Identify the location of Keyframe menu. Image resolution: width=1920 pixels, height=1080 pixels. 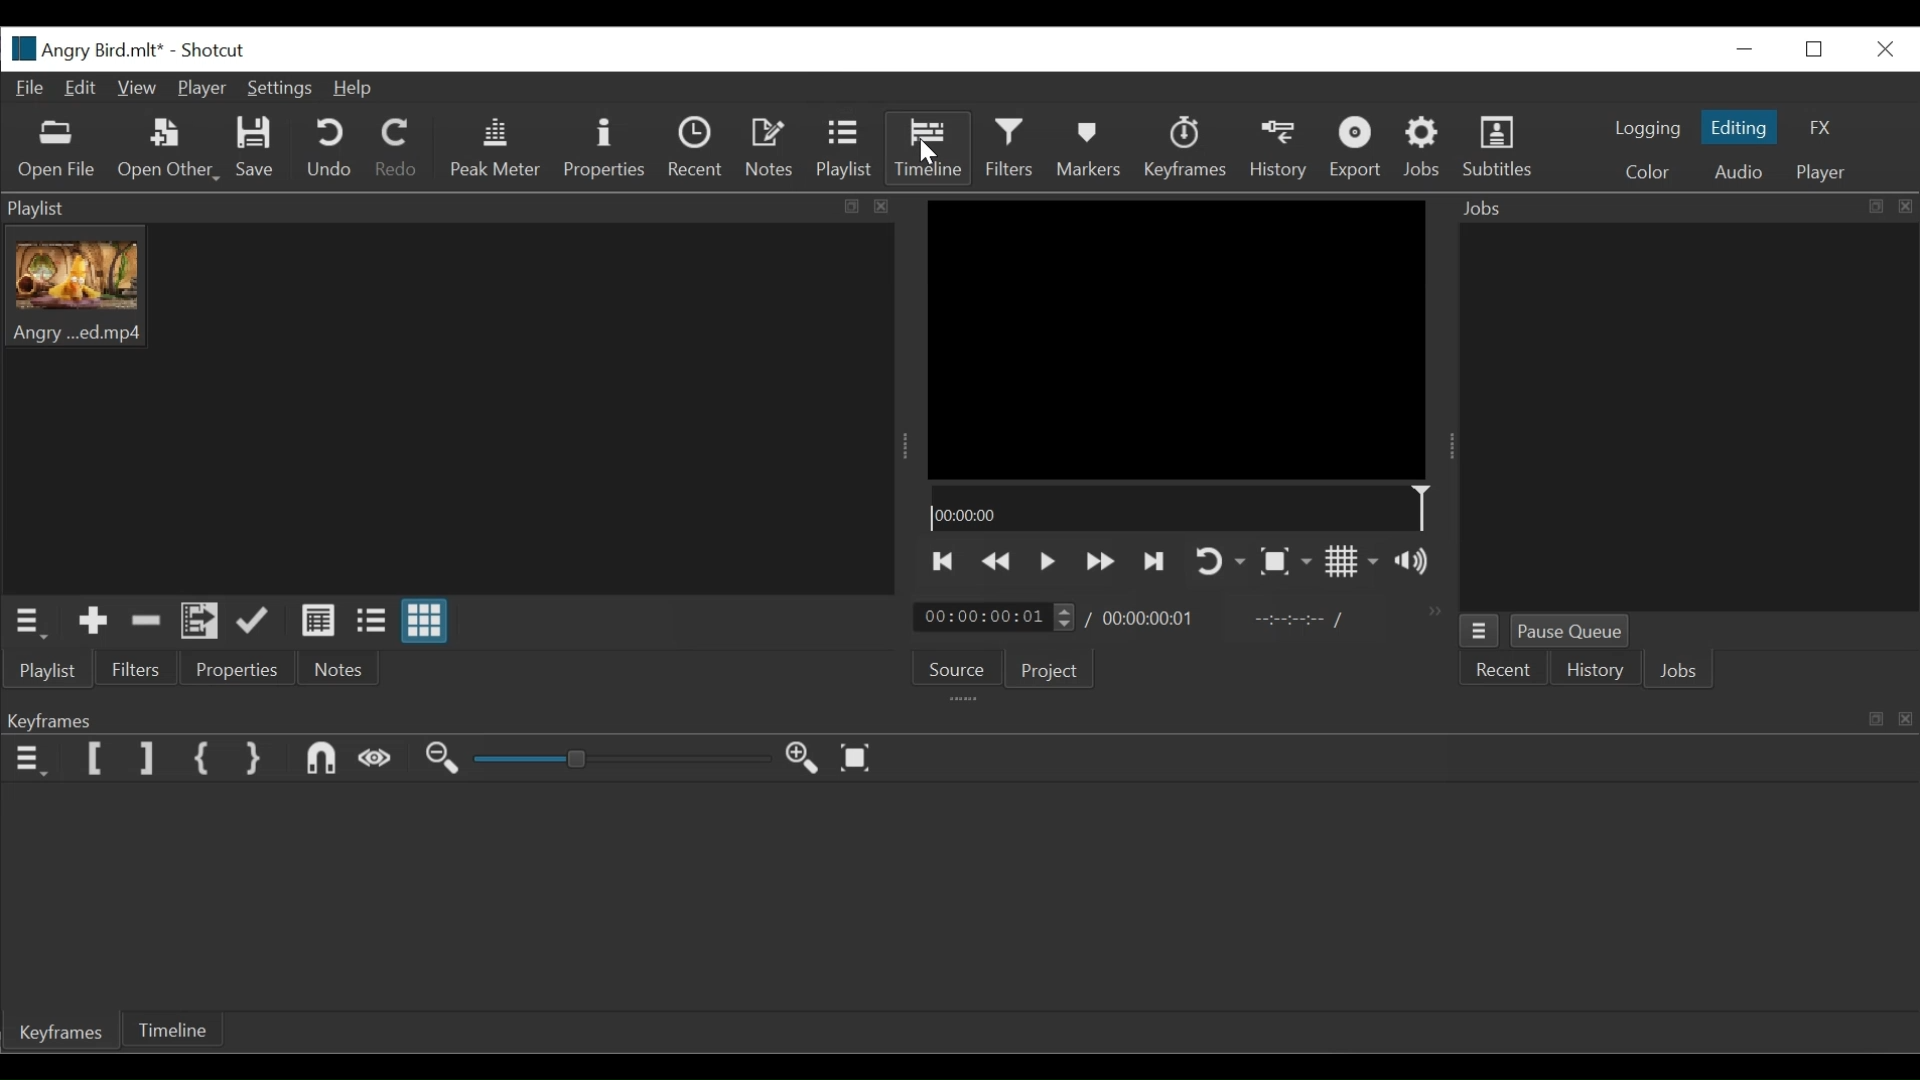
(34, 758).